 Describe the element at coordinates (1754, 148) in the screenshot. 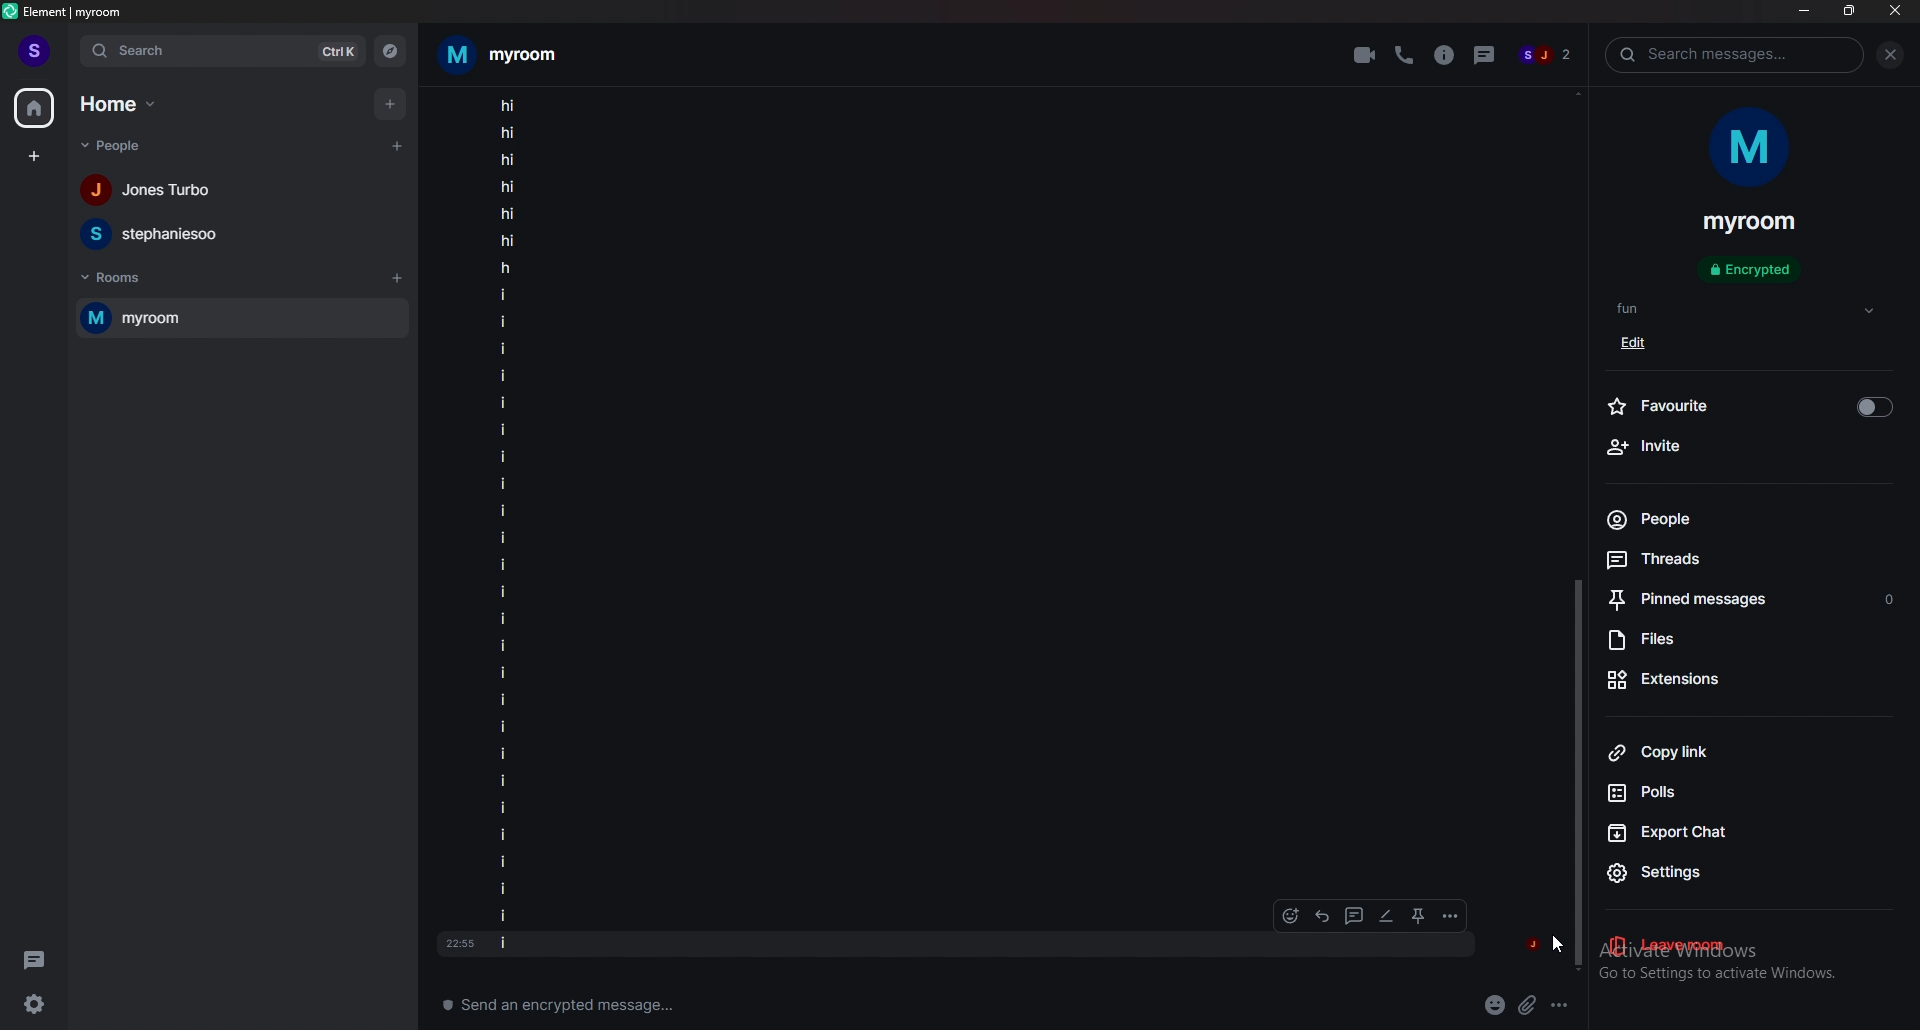

I see `room photo` at that location.